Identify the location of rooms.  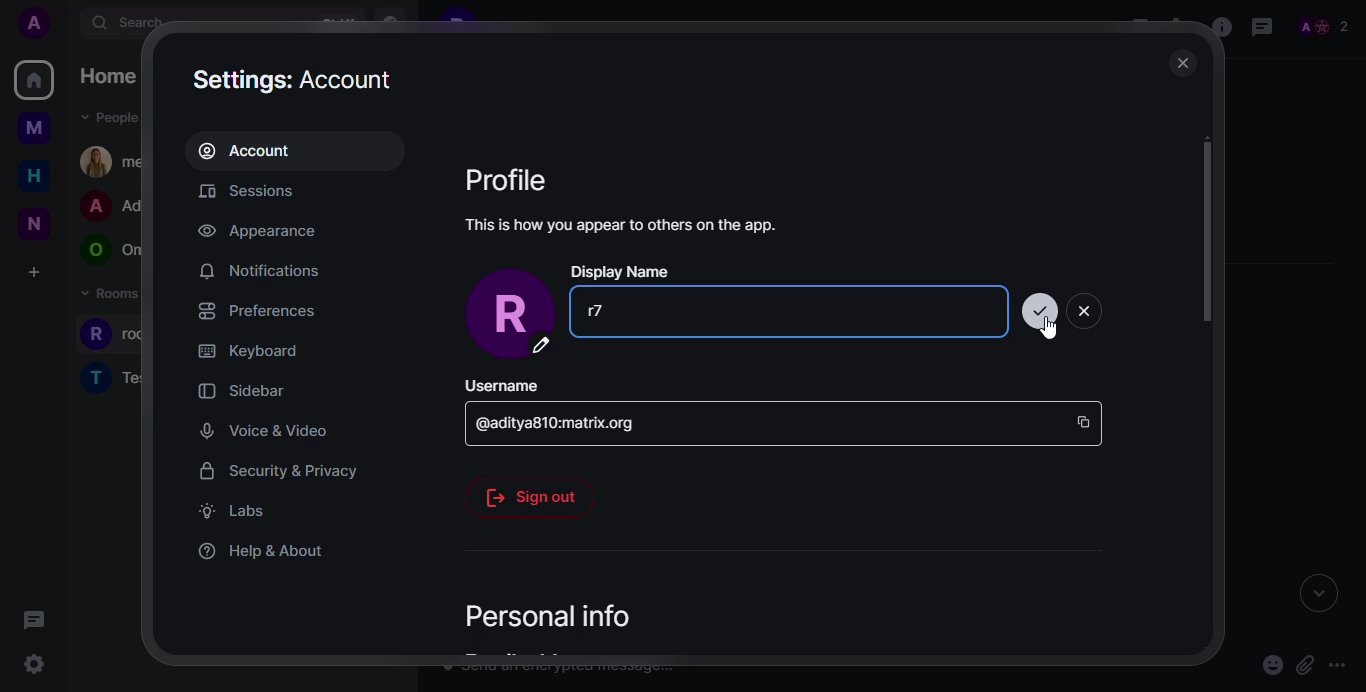
(109, 299).